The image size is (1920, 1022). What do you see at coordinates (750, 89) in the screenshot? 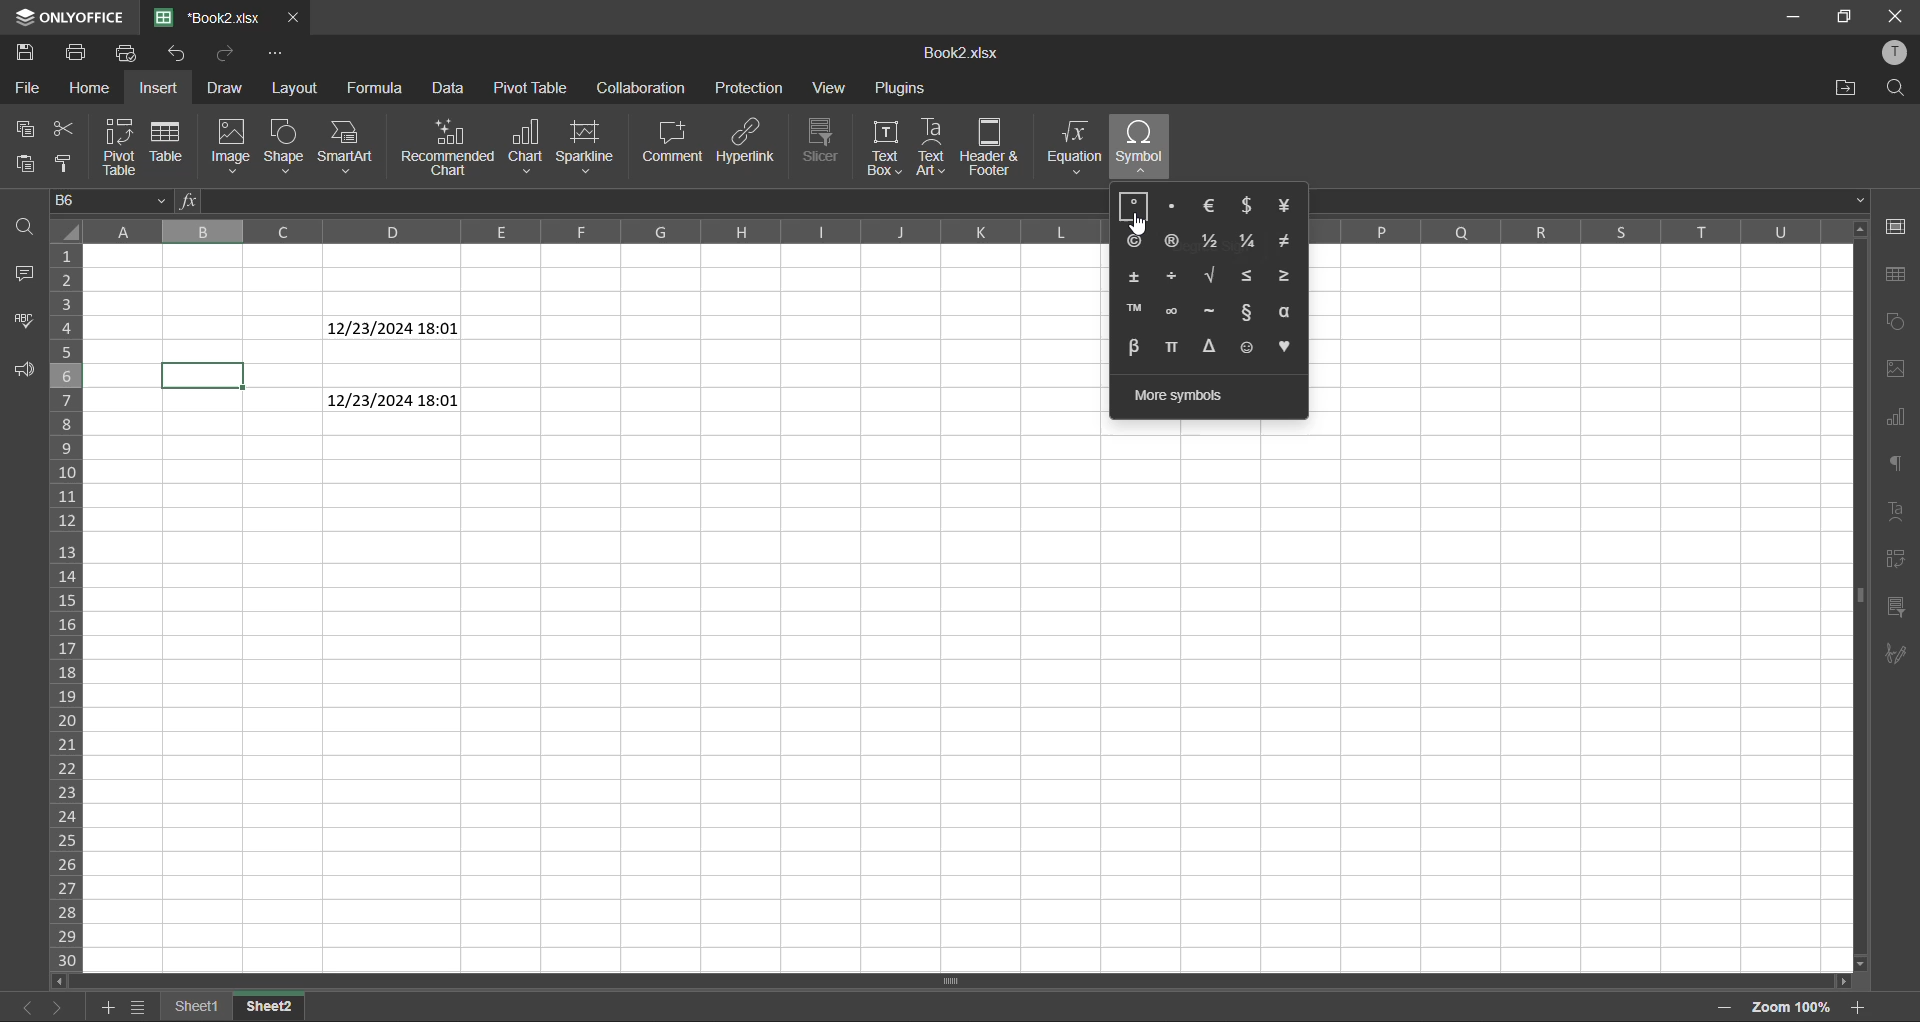
I see `protection` at bounding box center [750, 89].